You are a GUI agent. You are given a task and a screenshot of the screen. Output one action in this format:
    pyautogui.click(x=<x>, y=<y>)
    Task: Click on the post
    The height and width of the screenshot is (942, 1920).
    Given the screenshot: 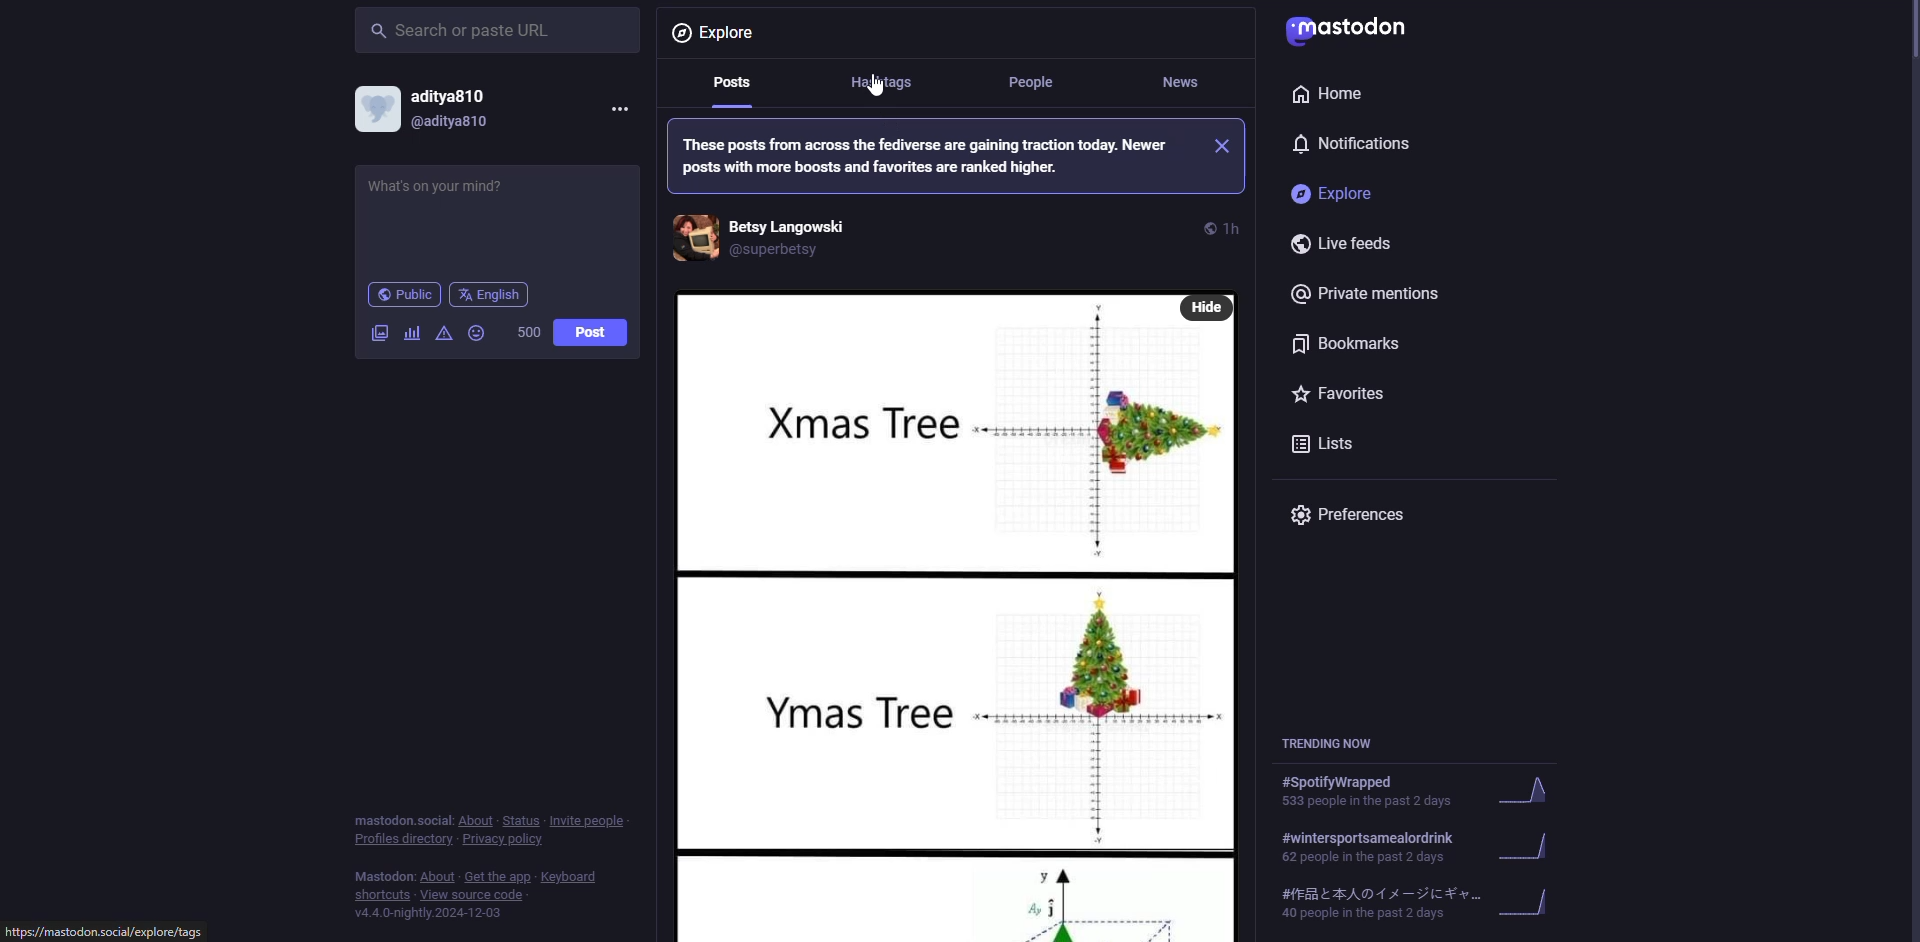 What is the action you would take?
    pyautogui.click(x=956, y=443)
    